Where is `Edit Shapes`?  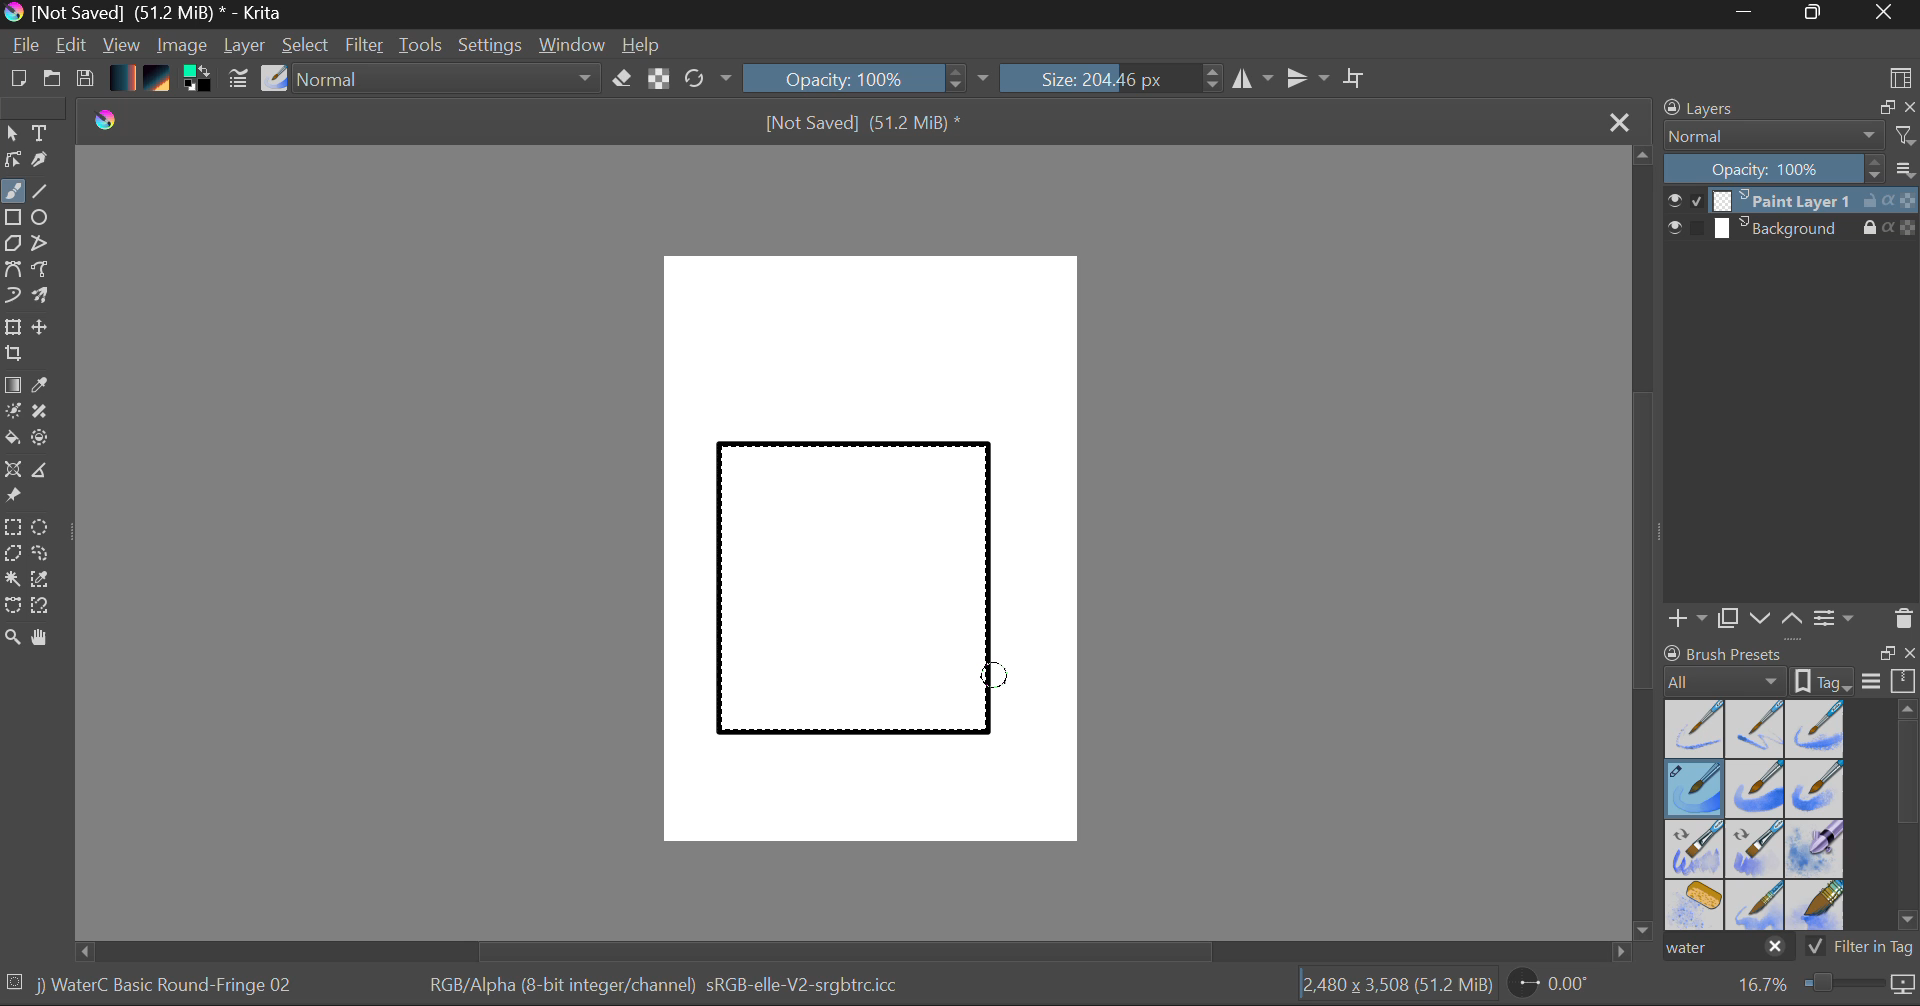 Edit Shapes is located at coordinates (12, 162).